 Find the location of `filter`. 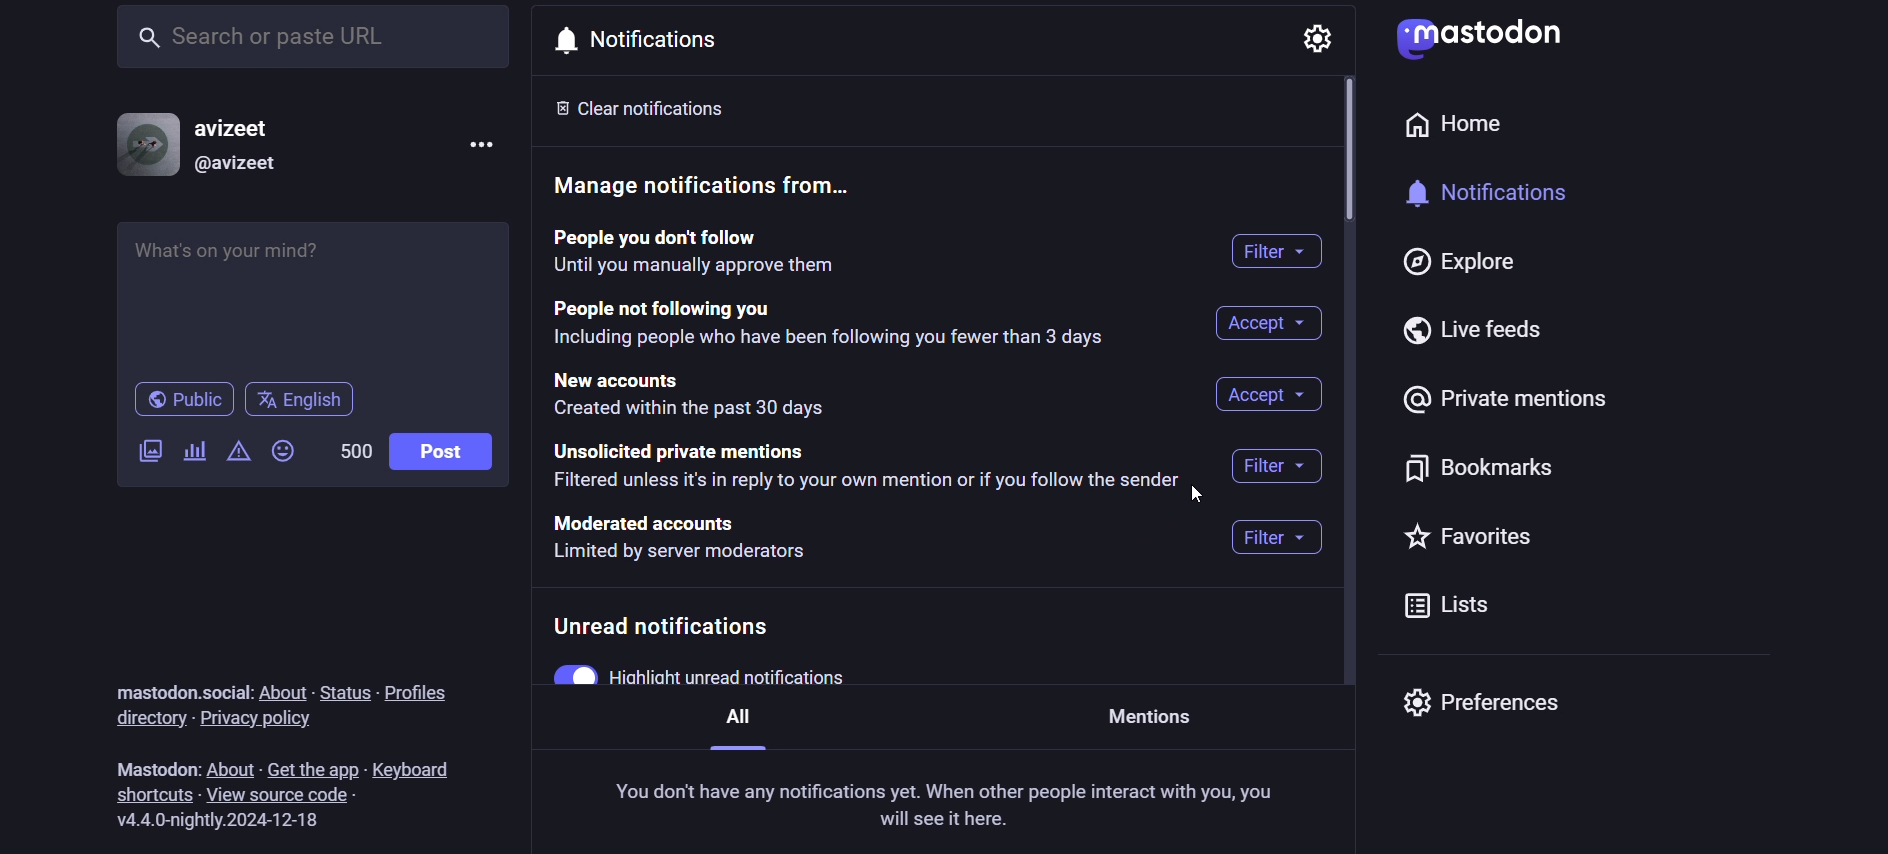

filter is located at coordinates (1271, 250).